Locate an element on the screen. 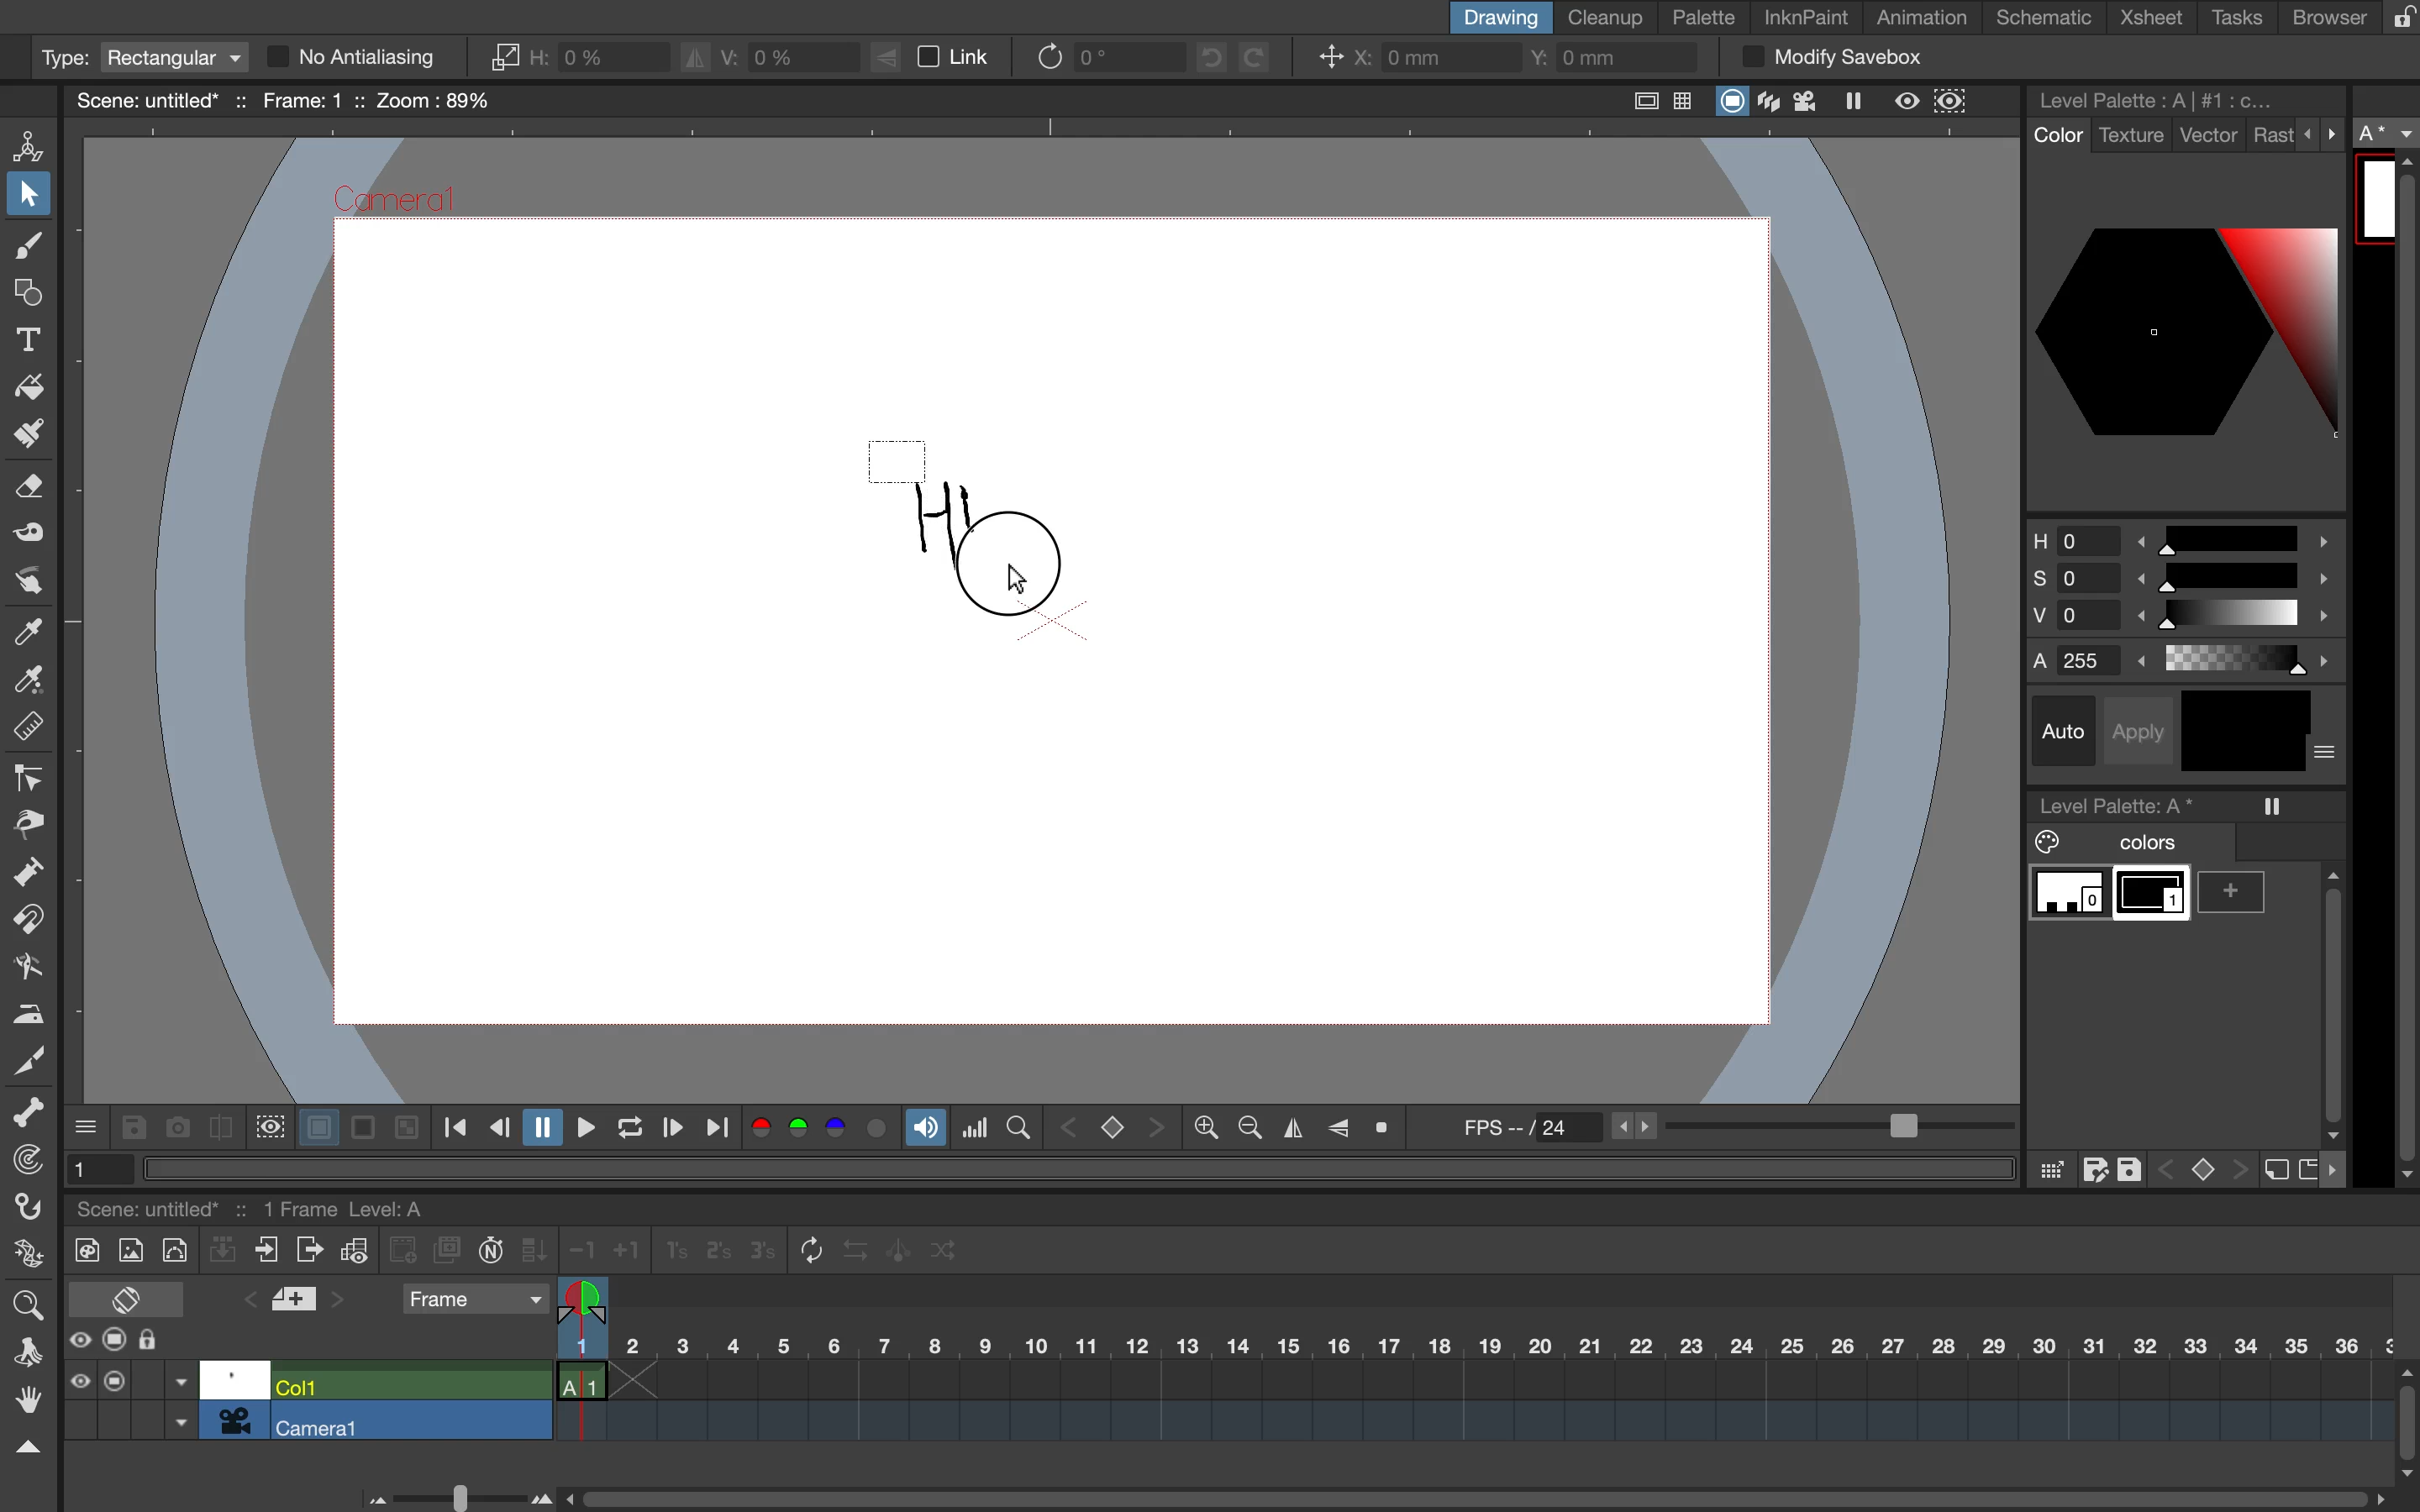 Image resolution: width=2420 pixels, height=1512 pixels. redo is located at coordinates (1269, 57).